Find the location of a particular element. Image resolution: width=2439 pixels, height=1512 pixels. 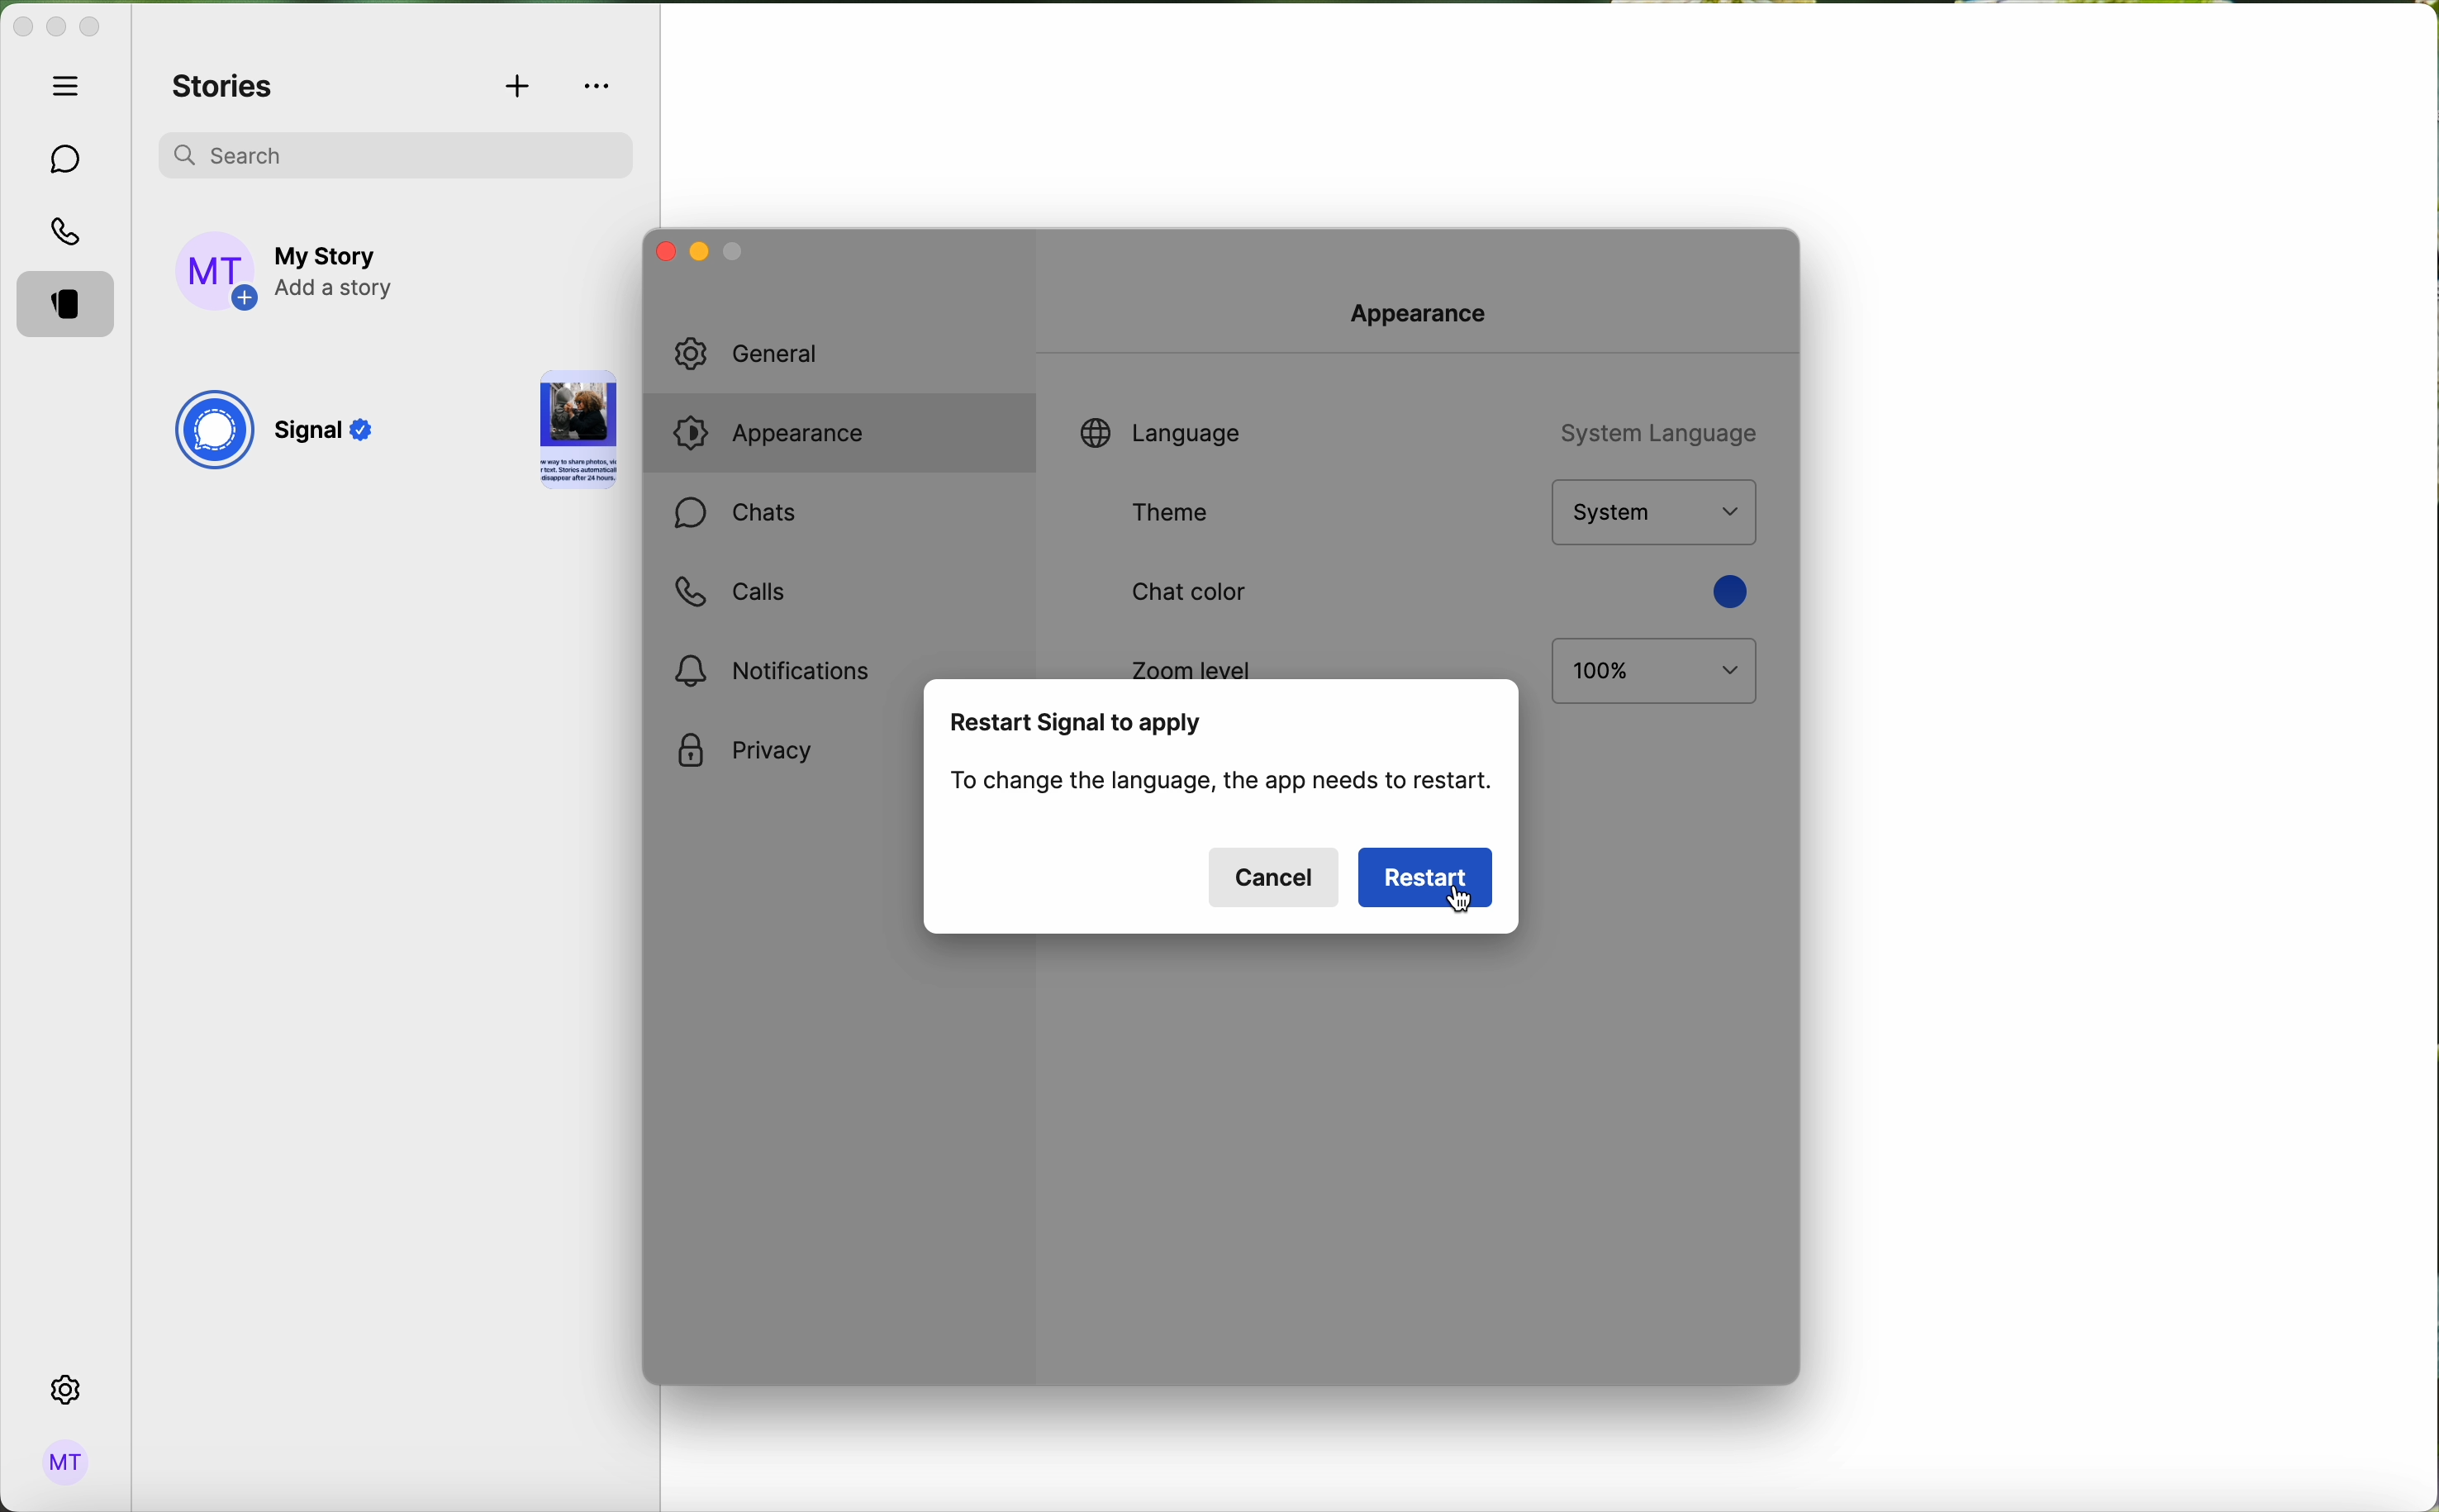

profile photo is located at coordinates (218, 272).